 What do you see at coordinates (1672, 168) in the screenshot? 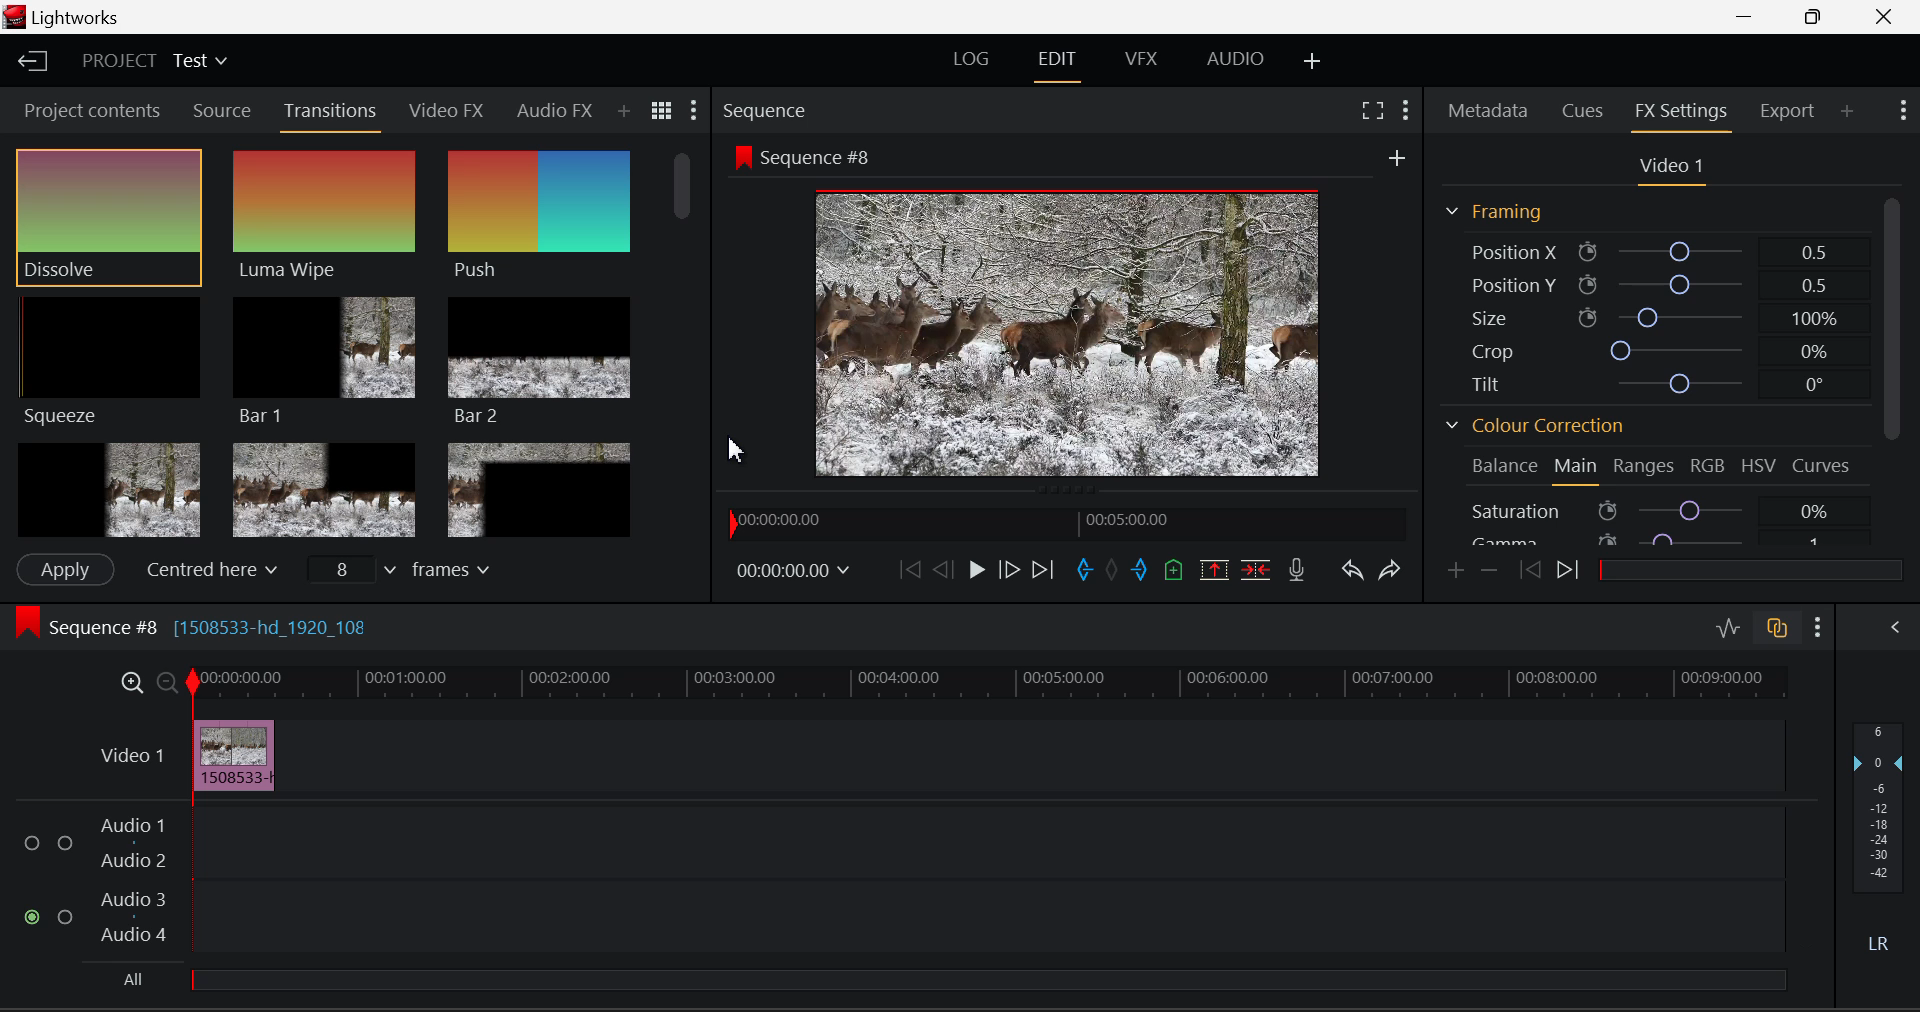
I see `Video Settings` at bounding box center [1672, 168].